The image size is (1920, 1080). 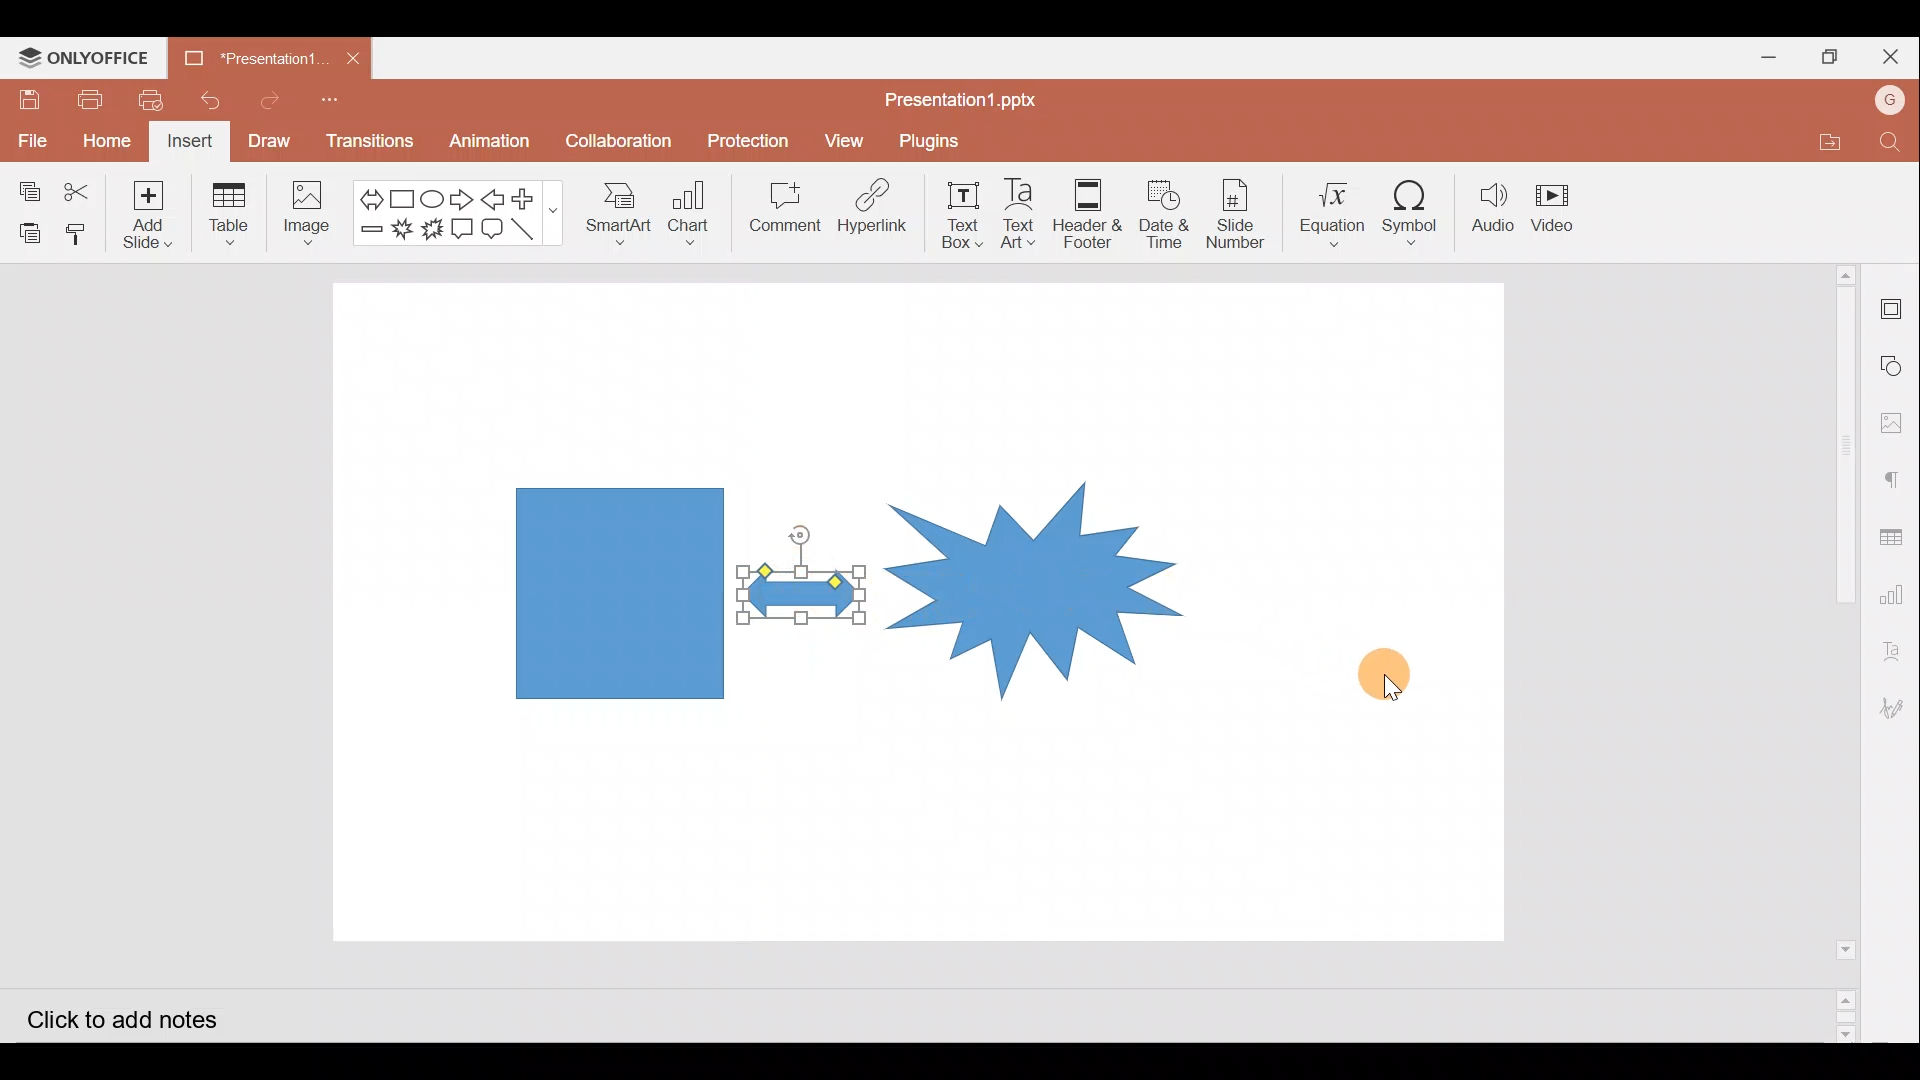 What do you see at coordinates (1037, 566) in the screenshot?
I see `Explosion` at bounding box center [1037, 566].